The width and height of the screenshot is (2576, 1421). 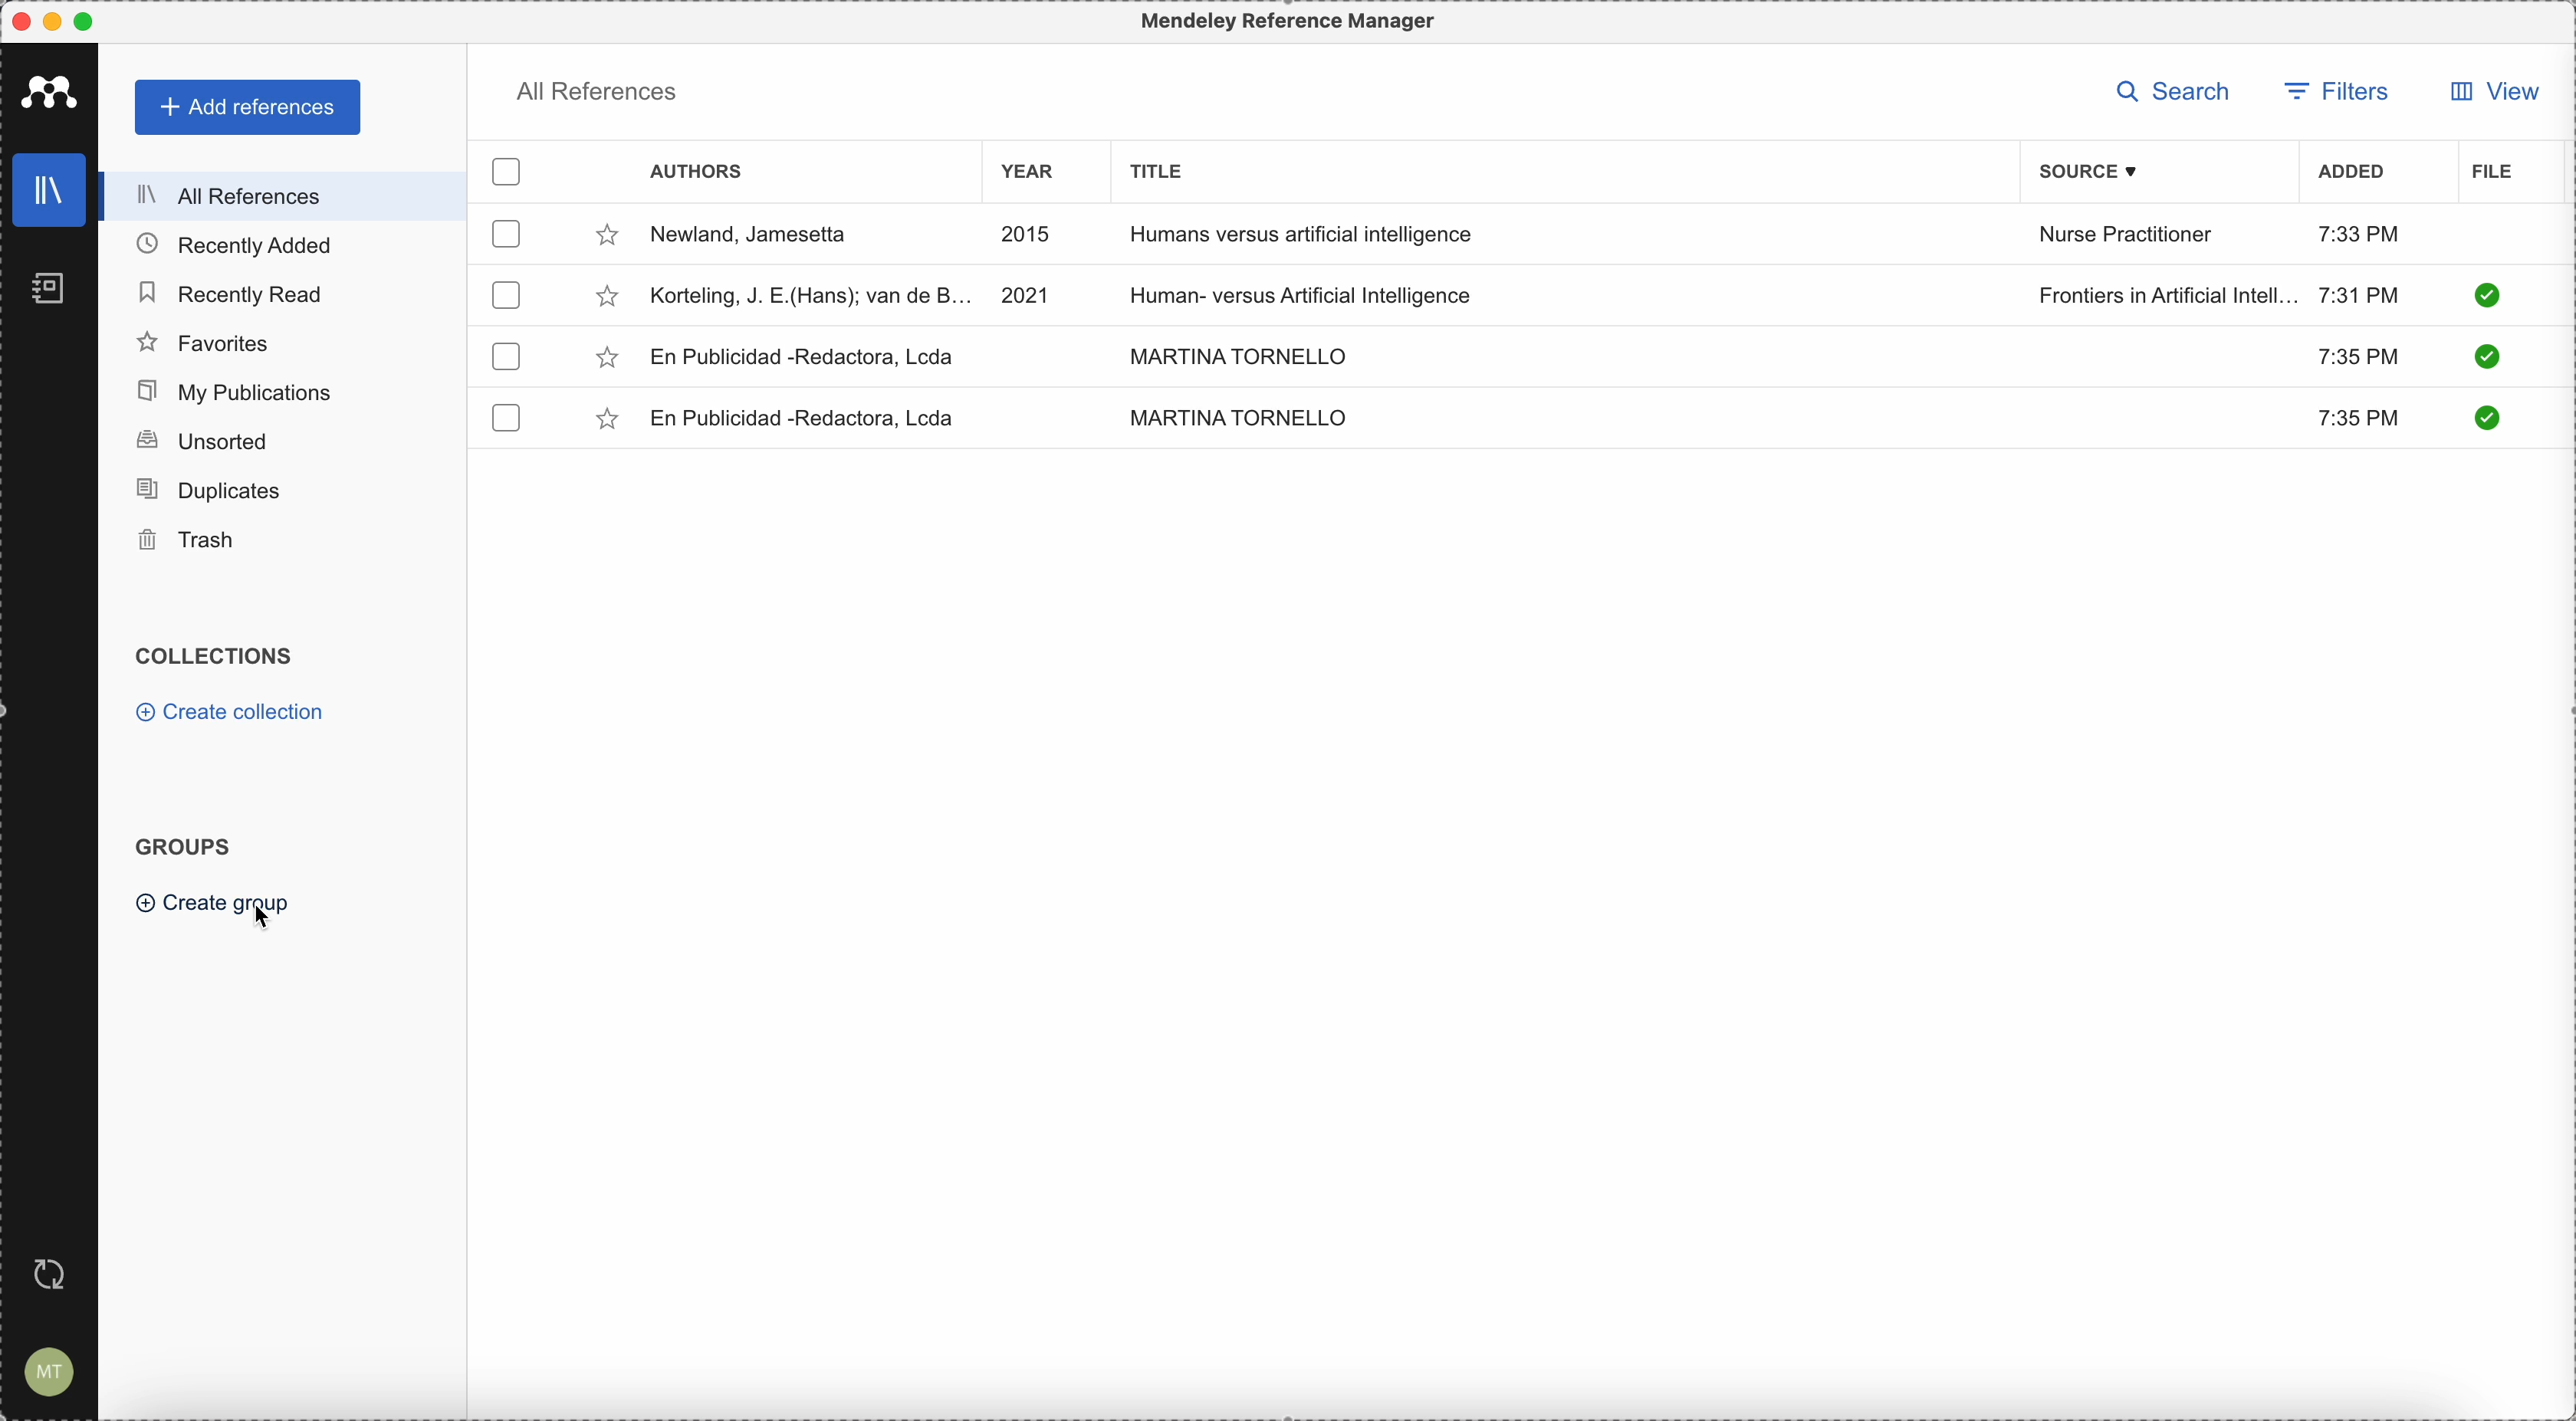 I want to click on unsorted, so click(x=201, y=440).